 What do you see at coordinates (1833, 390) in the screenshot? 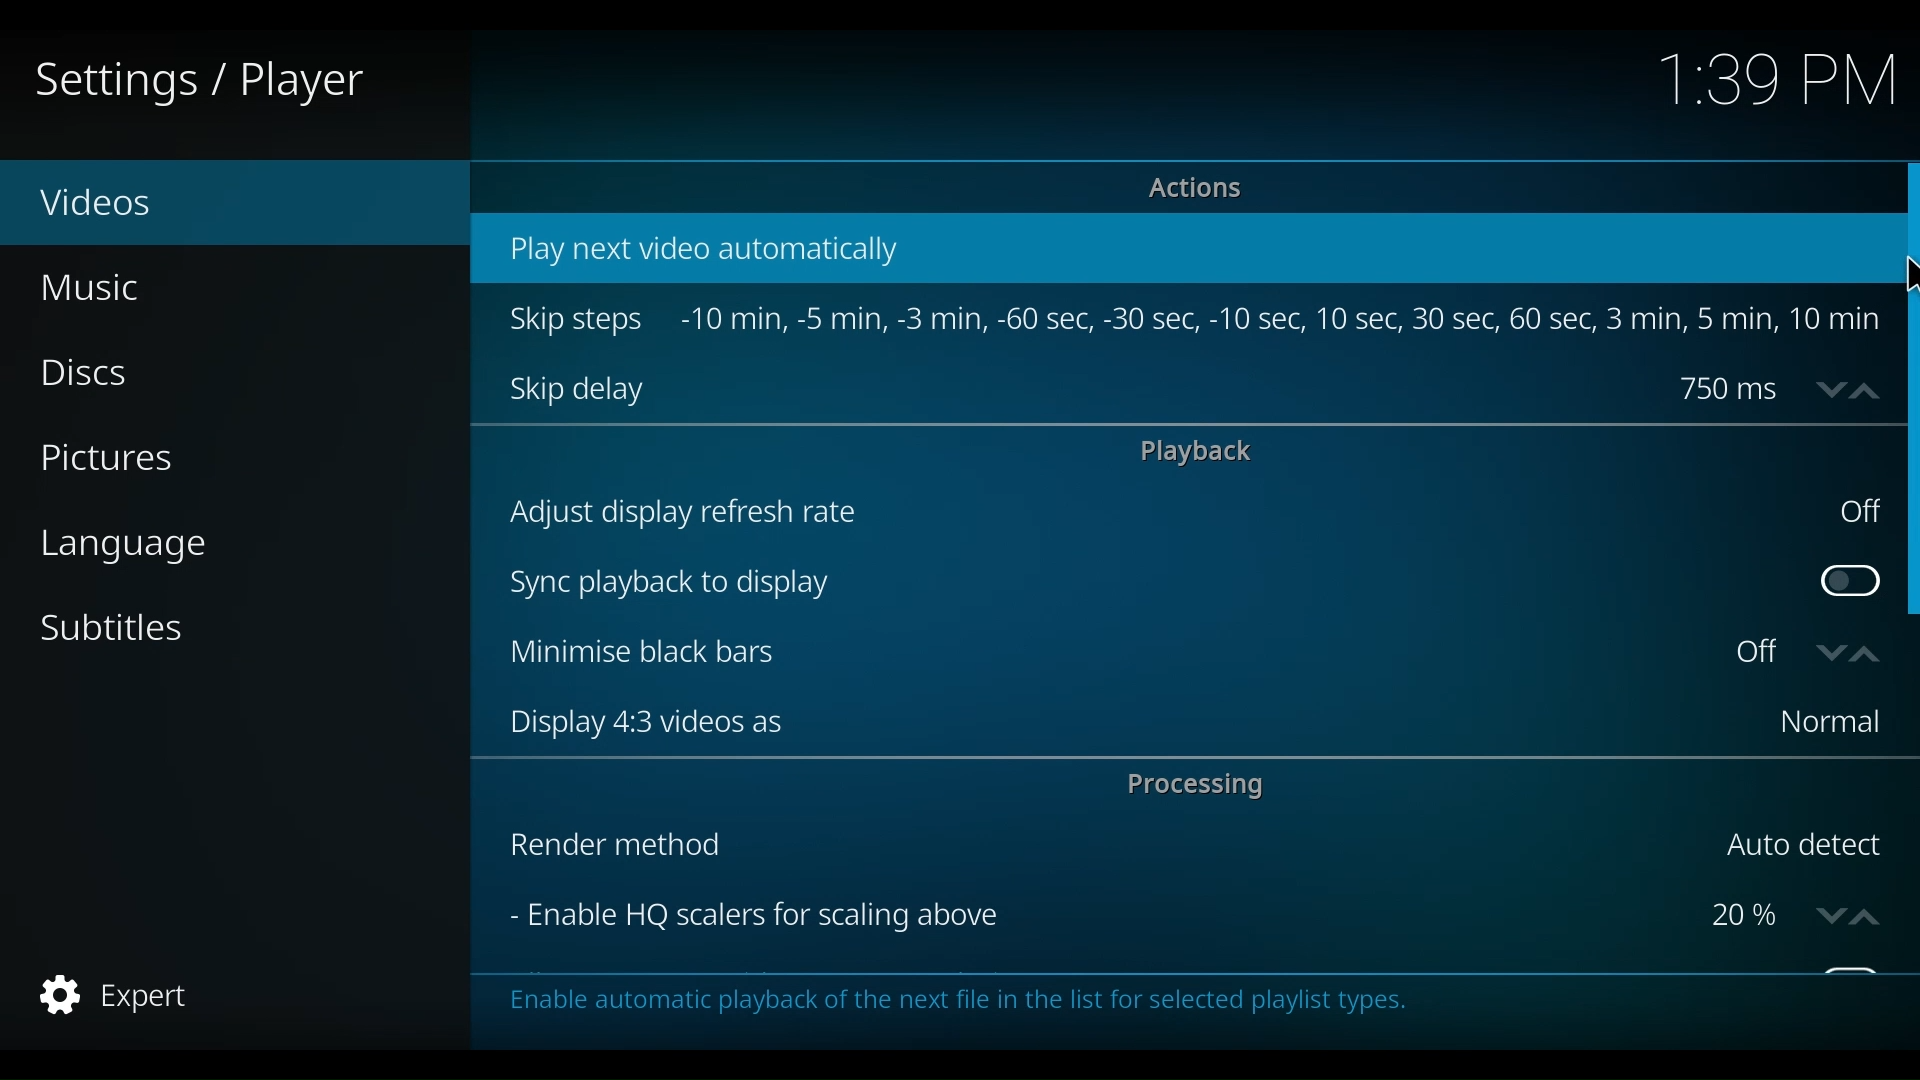
I see `down` at bounding box center [1833, 390].